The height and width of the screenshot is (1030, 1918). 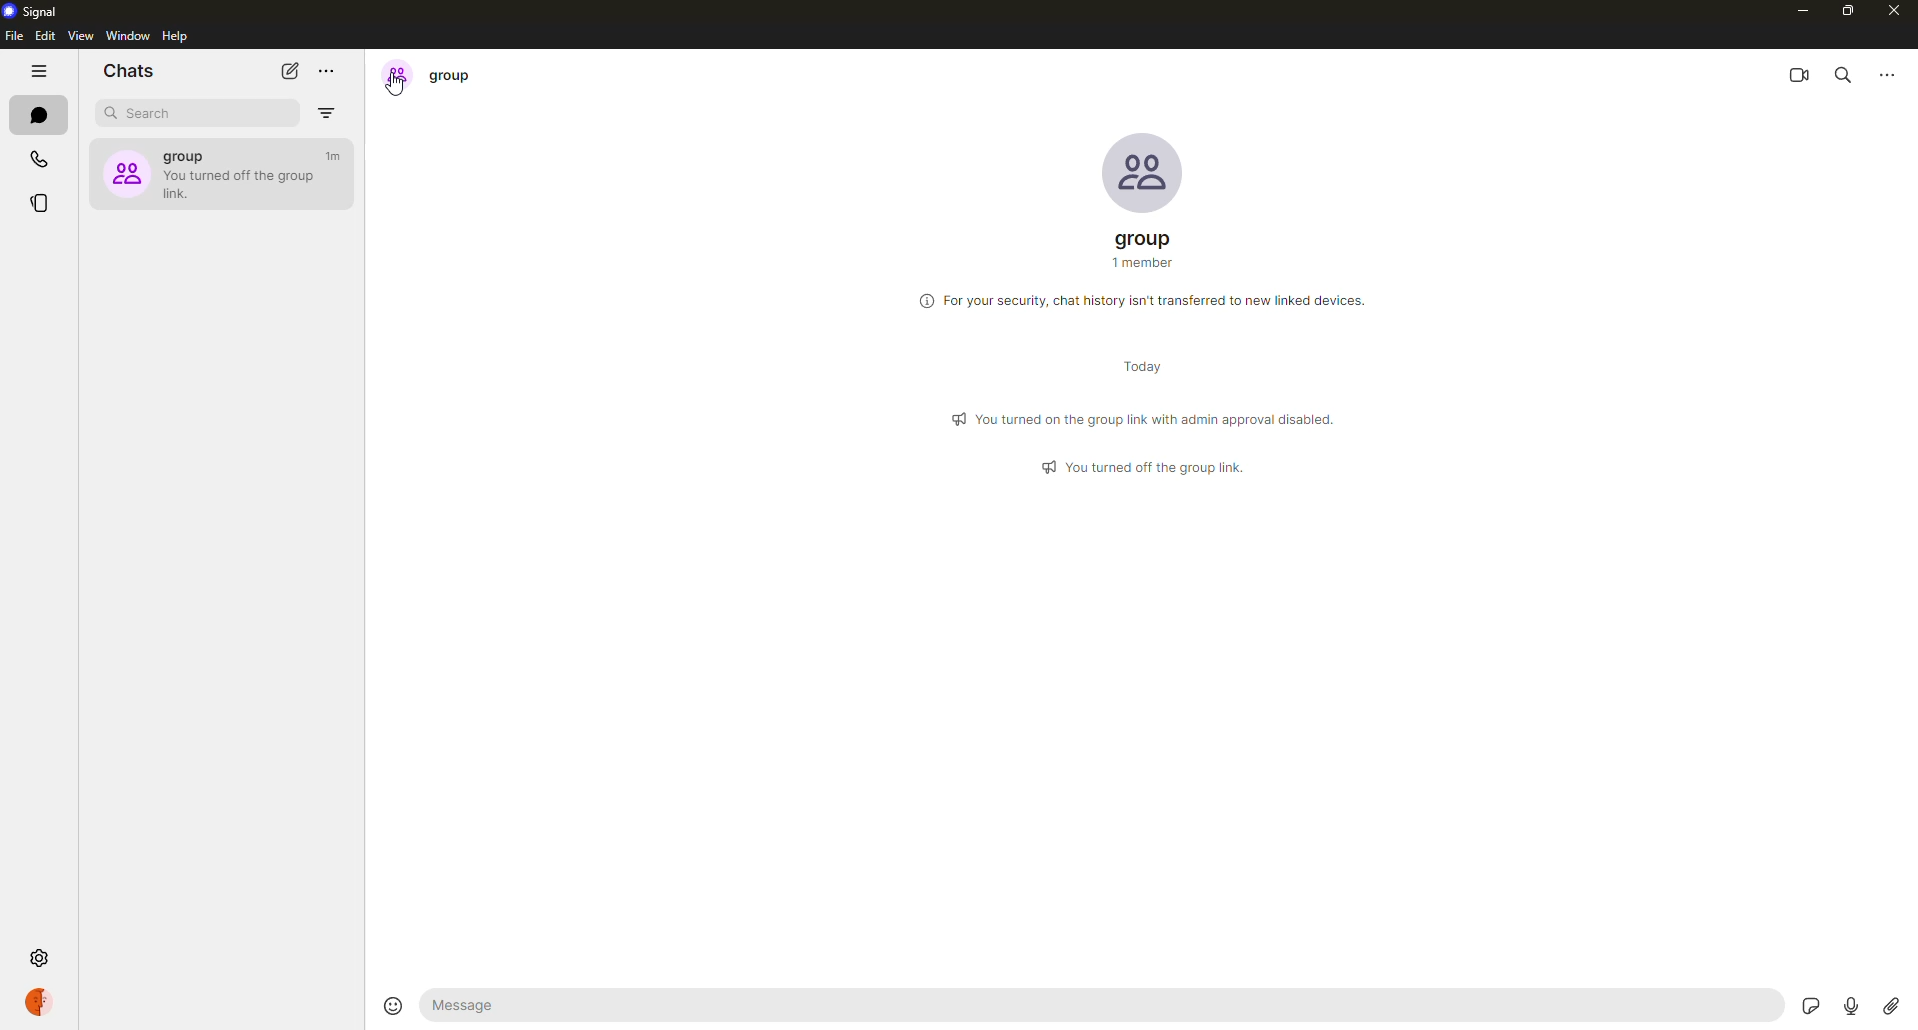 What do you see at coordinates (36, 74) in the screenshot?
I see `hide tabs` at bounding box center [36, 74].